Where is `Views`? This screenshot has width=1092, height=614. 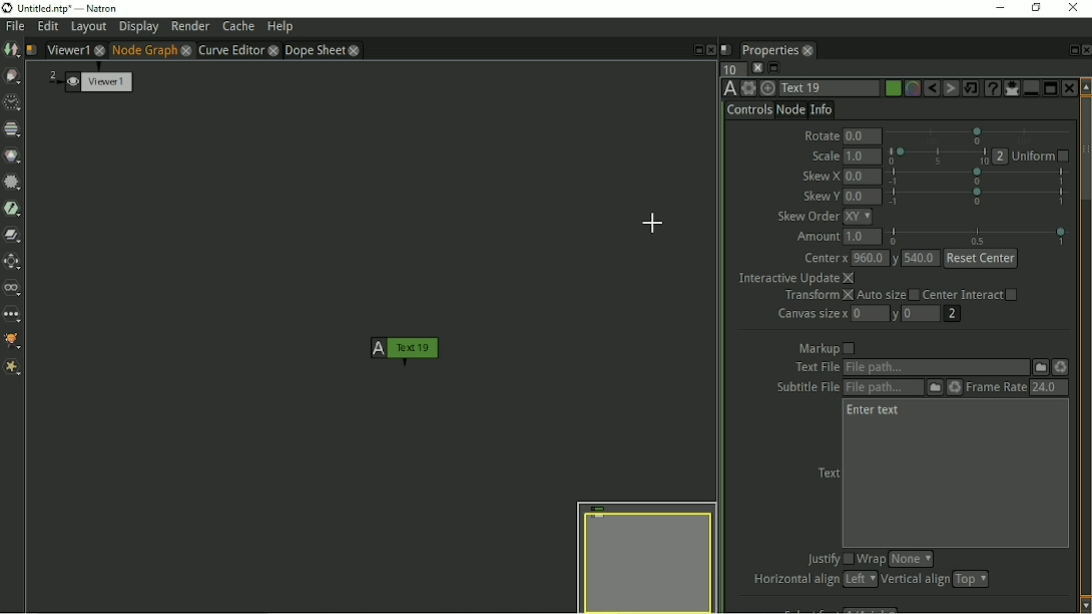 Views is located at coordinates (14, 288).